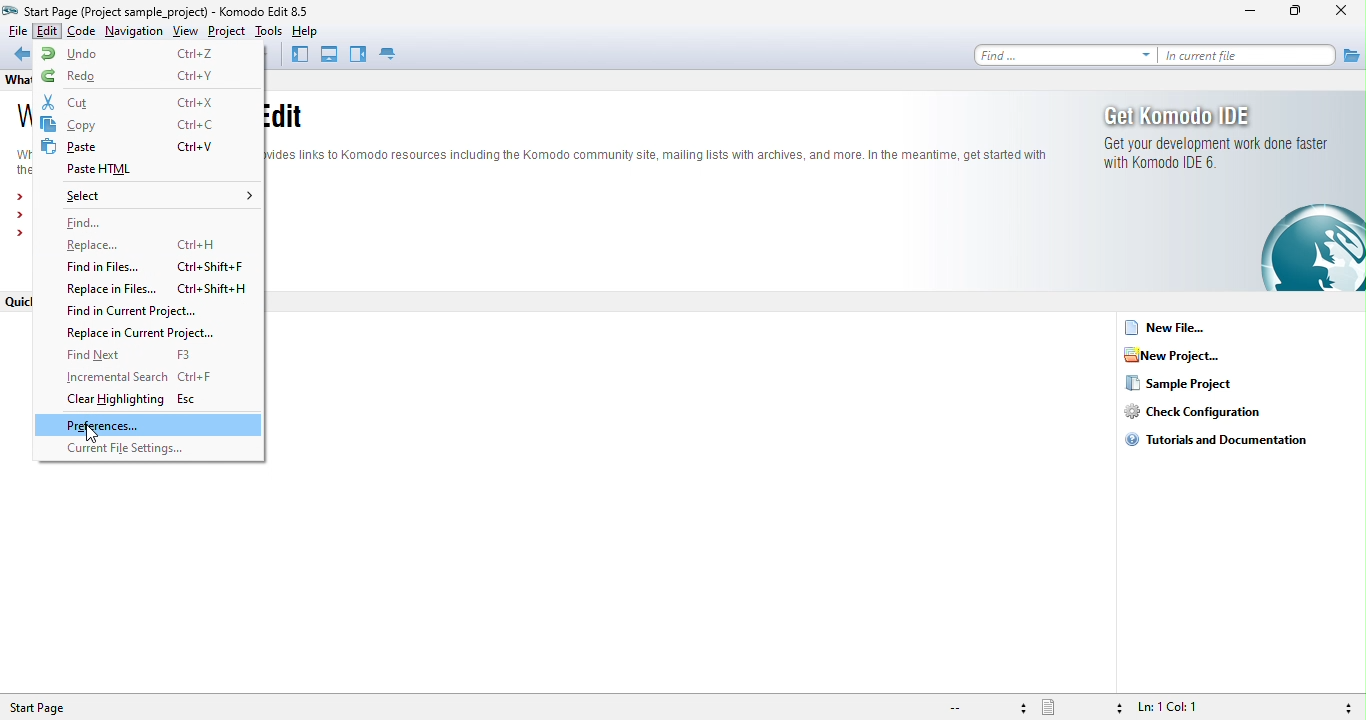 Image resolution: width=1366 pixels, height=720 pixels. Describe the element at coordinates (134, 32) in the screenshot. I see `navigation` at that location.